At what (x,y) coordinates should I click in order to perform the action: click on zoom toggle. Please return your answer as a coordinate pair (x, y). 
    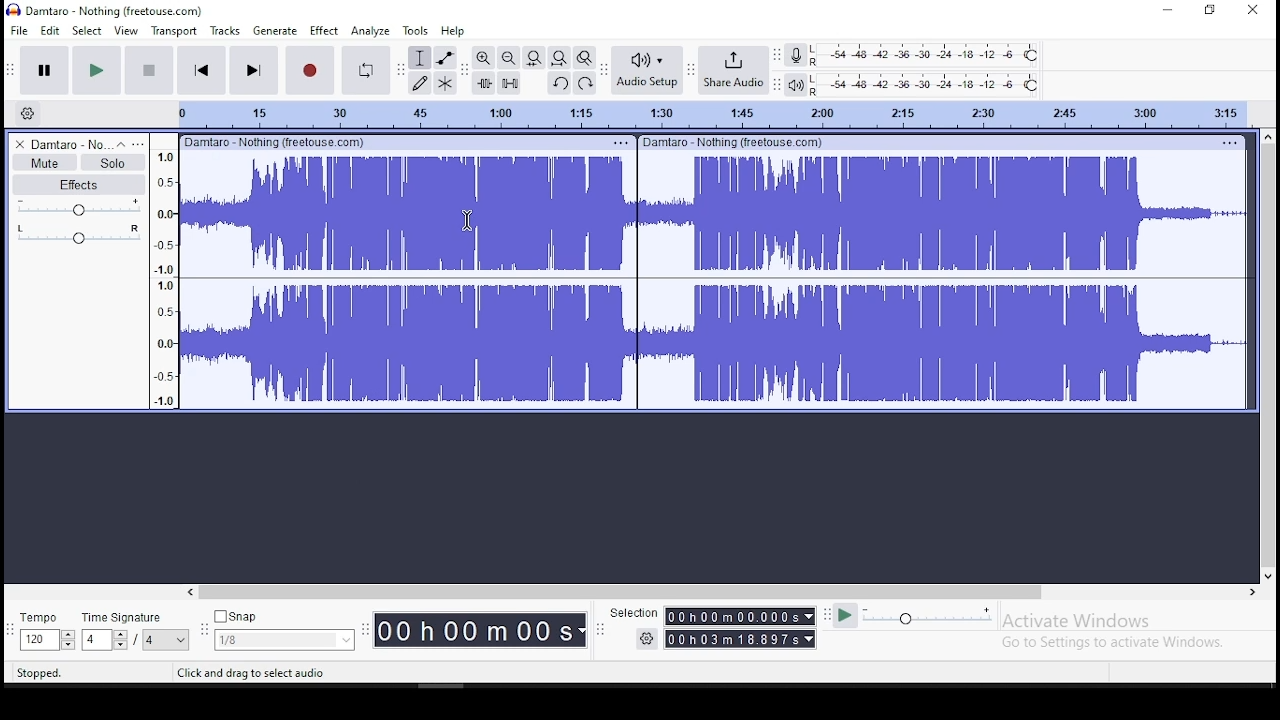
    Looking at the image, I should click on (584, 58).